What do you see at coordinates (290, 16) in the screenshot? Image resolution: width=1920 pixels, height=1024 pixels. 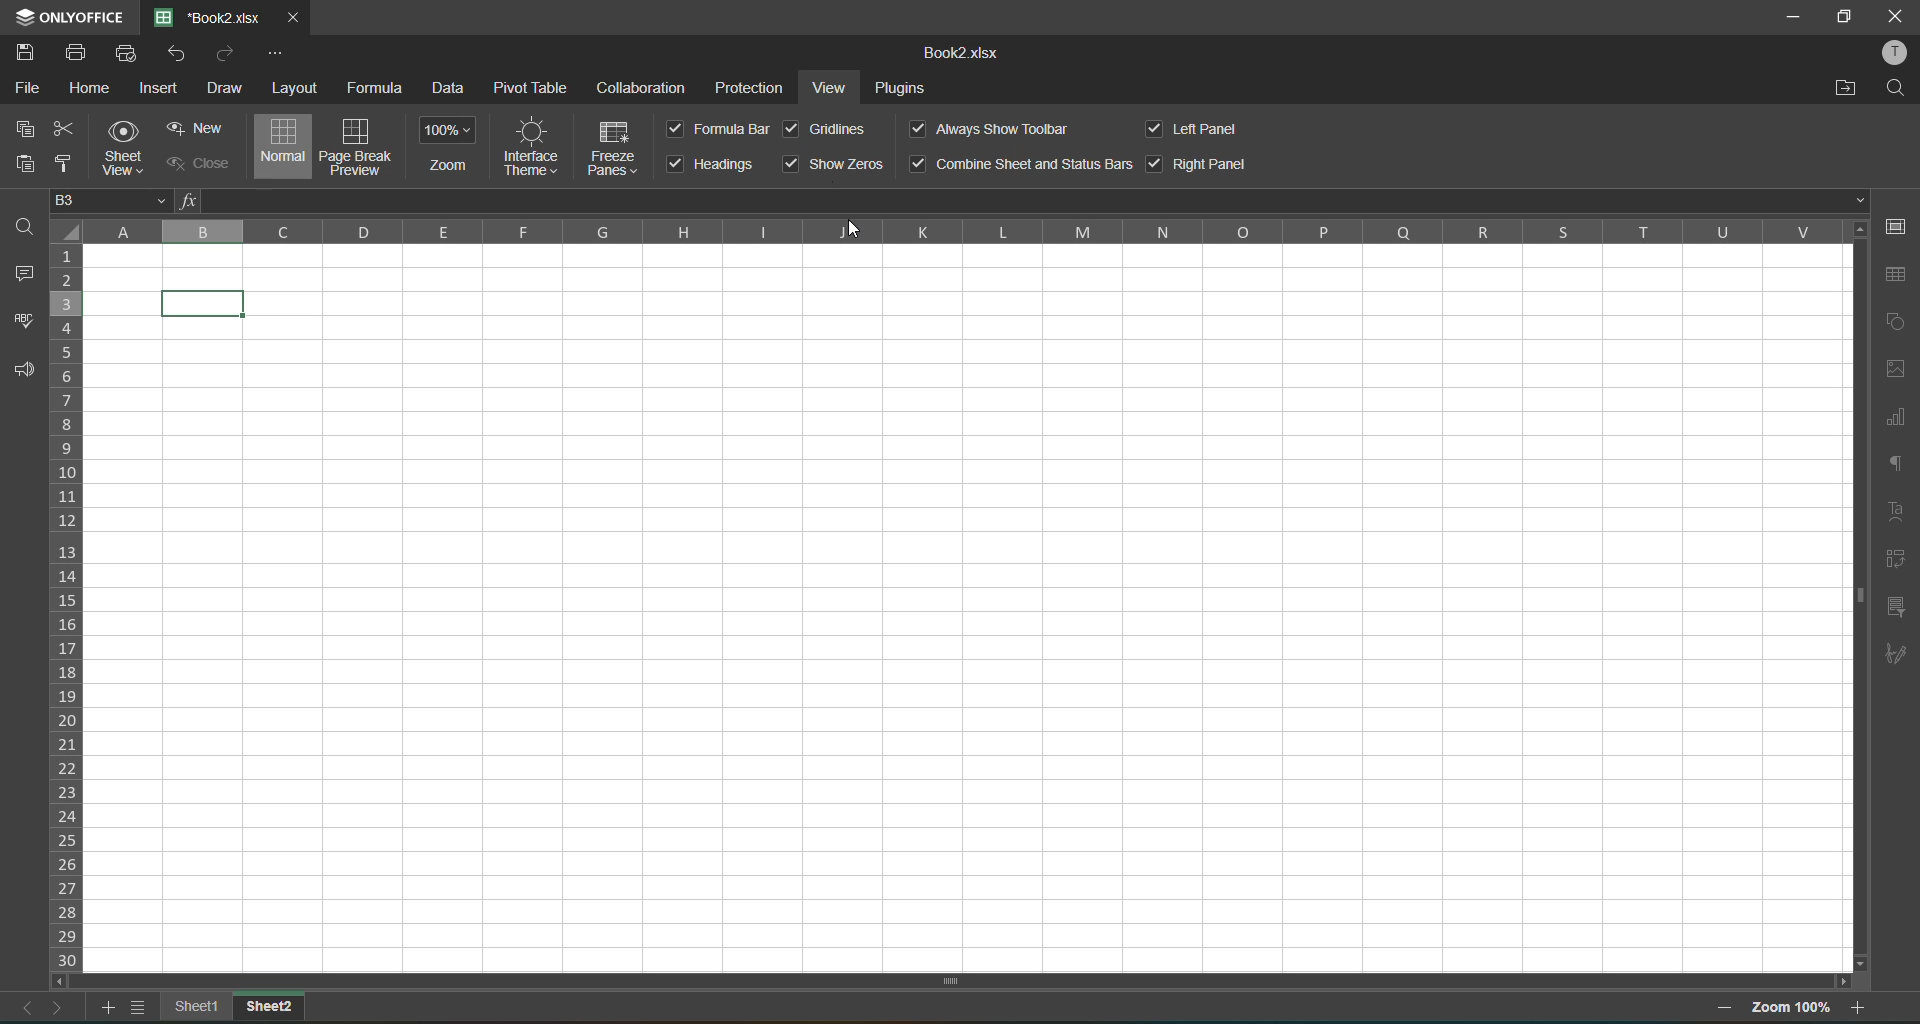 I see `close tab` at bounding box center [290, 16].